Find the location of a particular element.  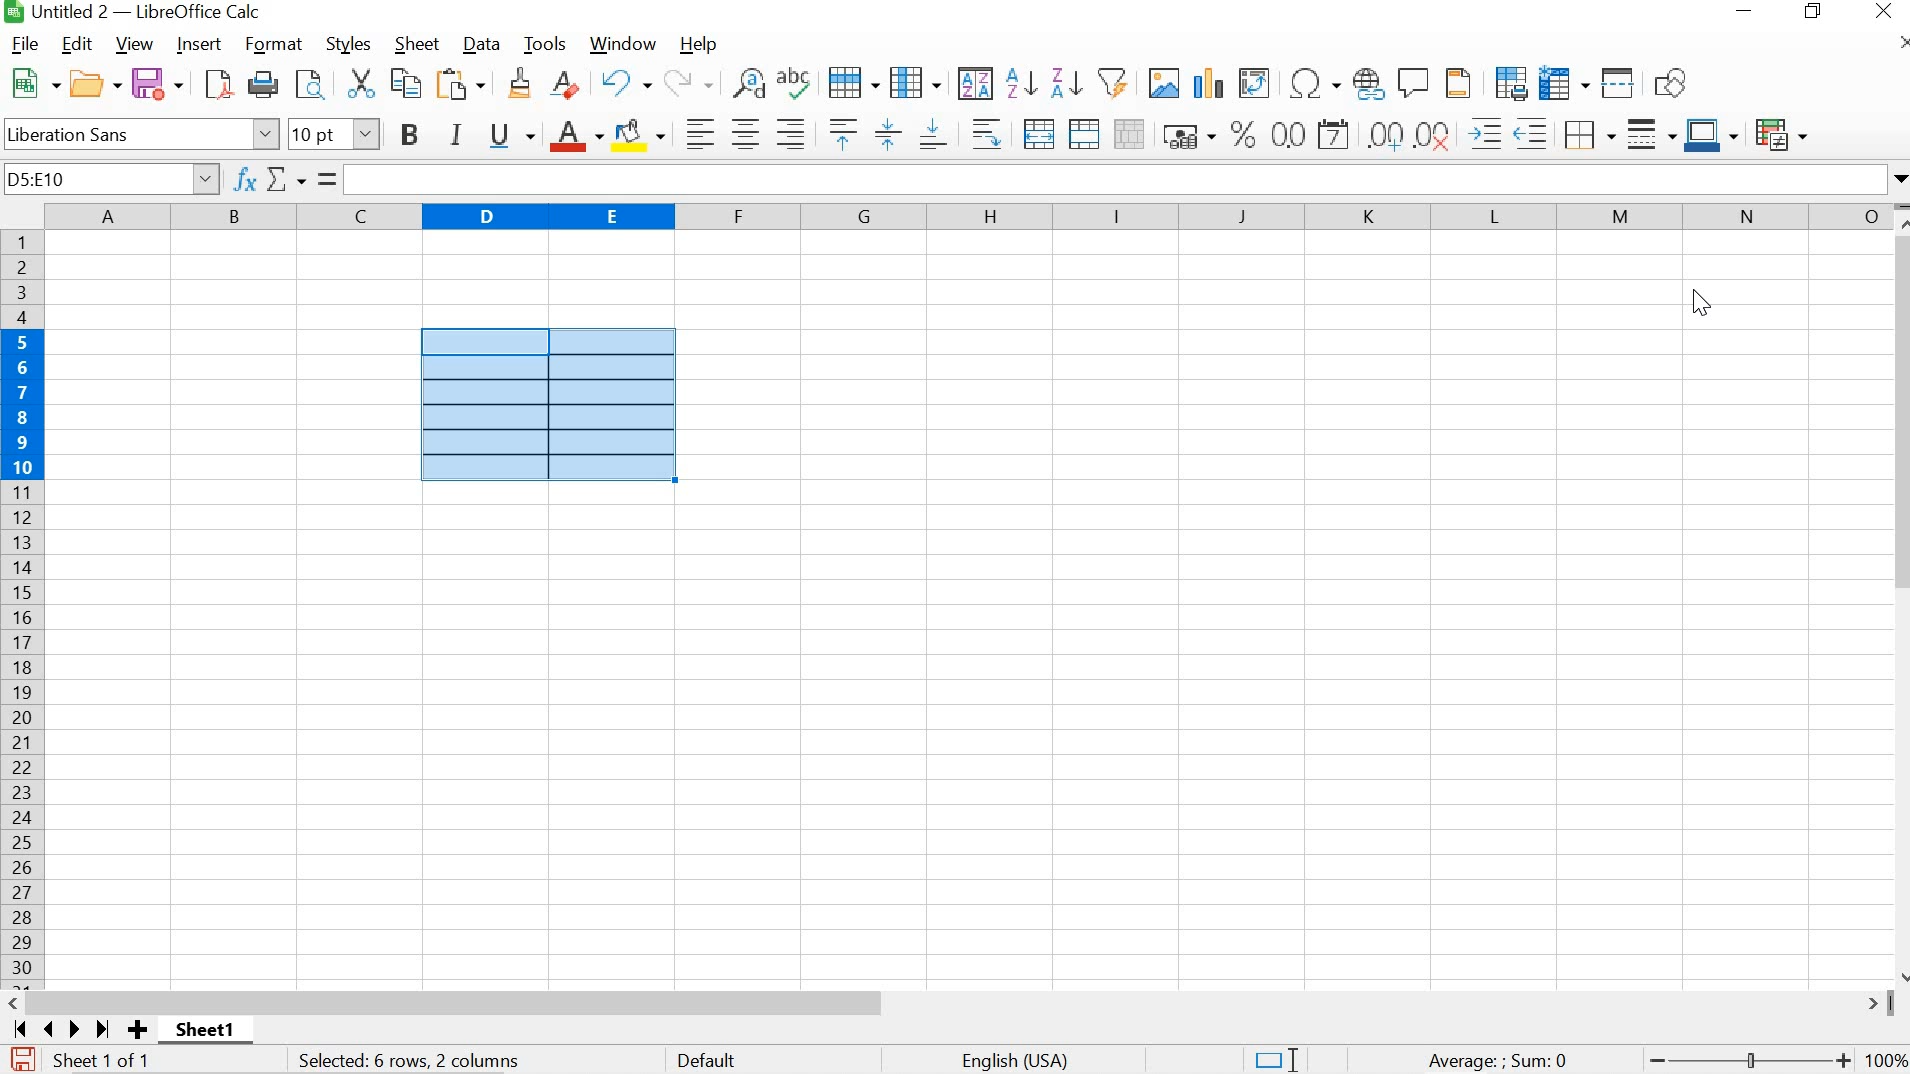

name box is located at coordinates (111, 178).